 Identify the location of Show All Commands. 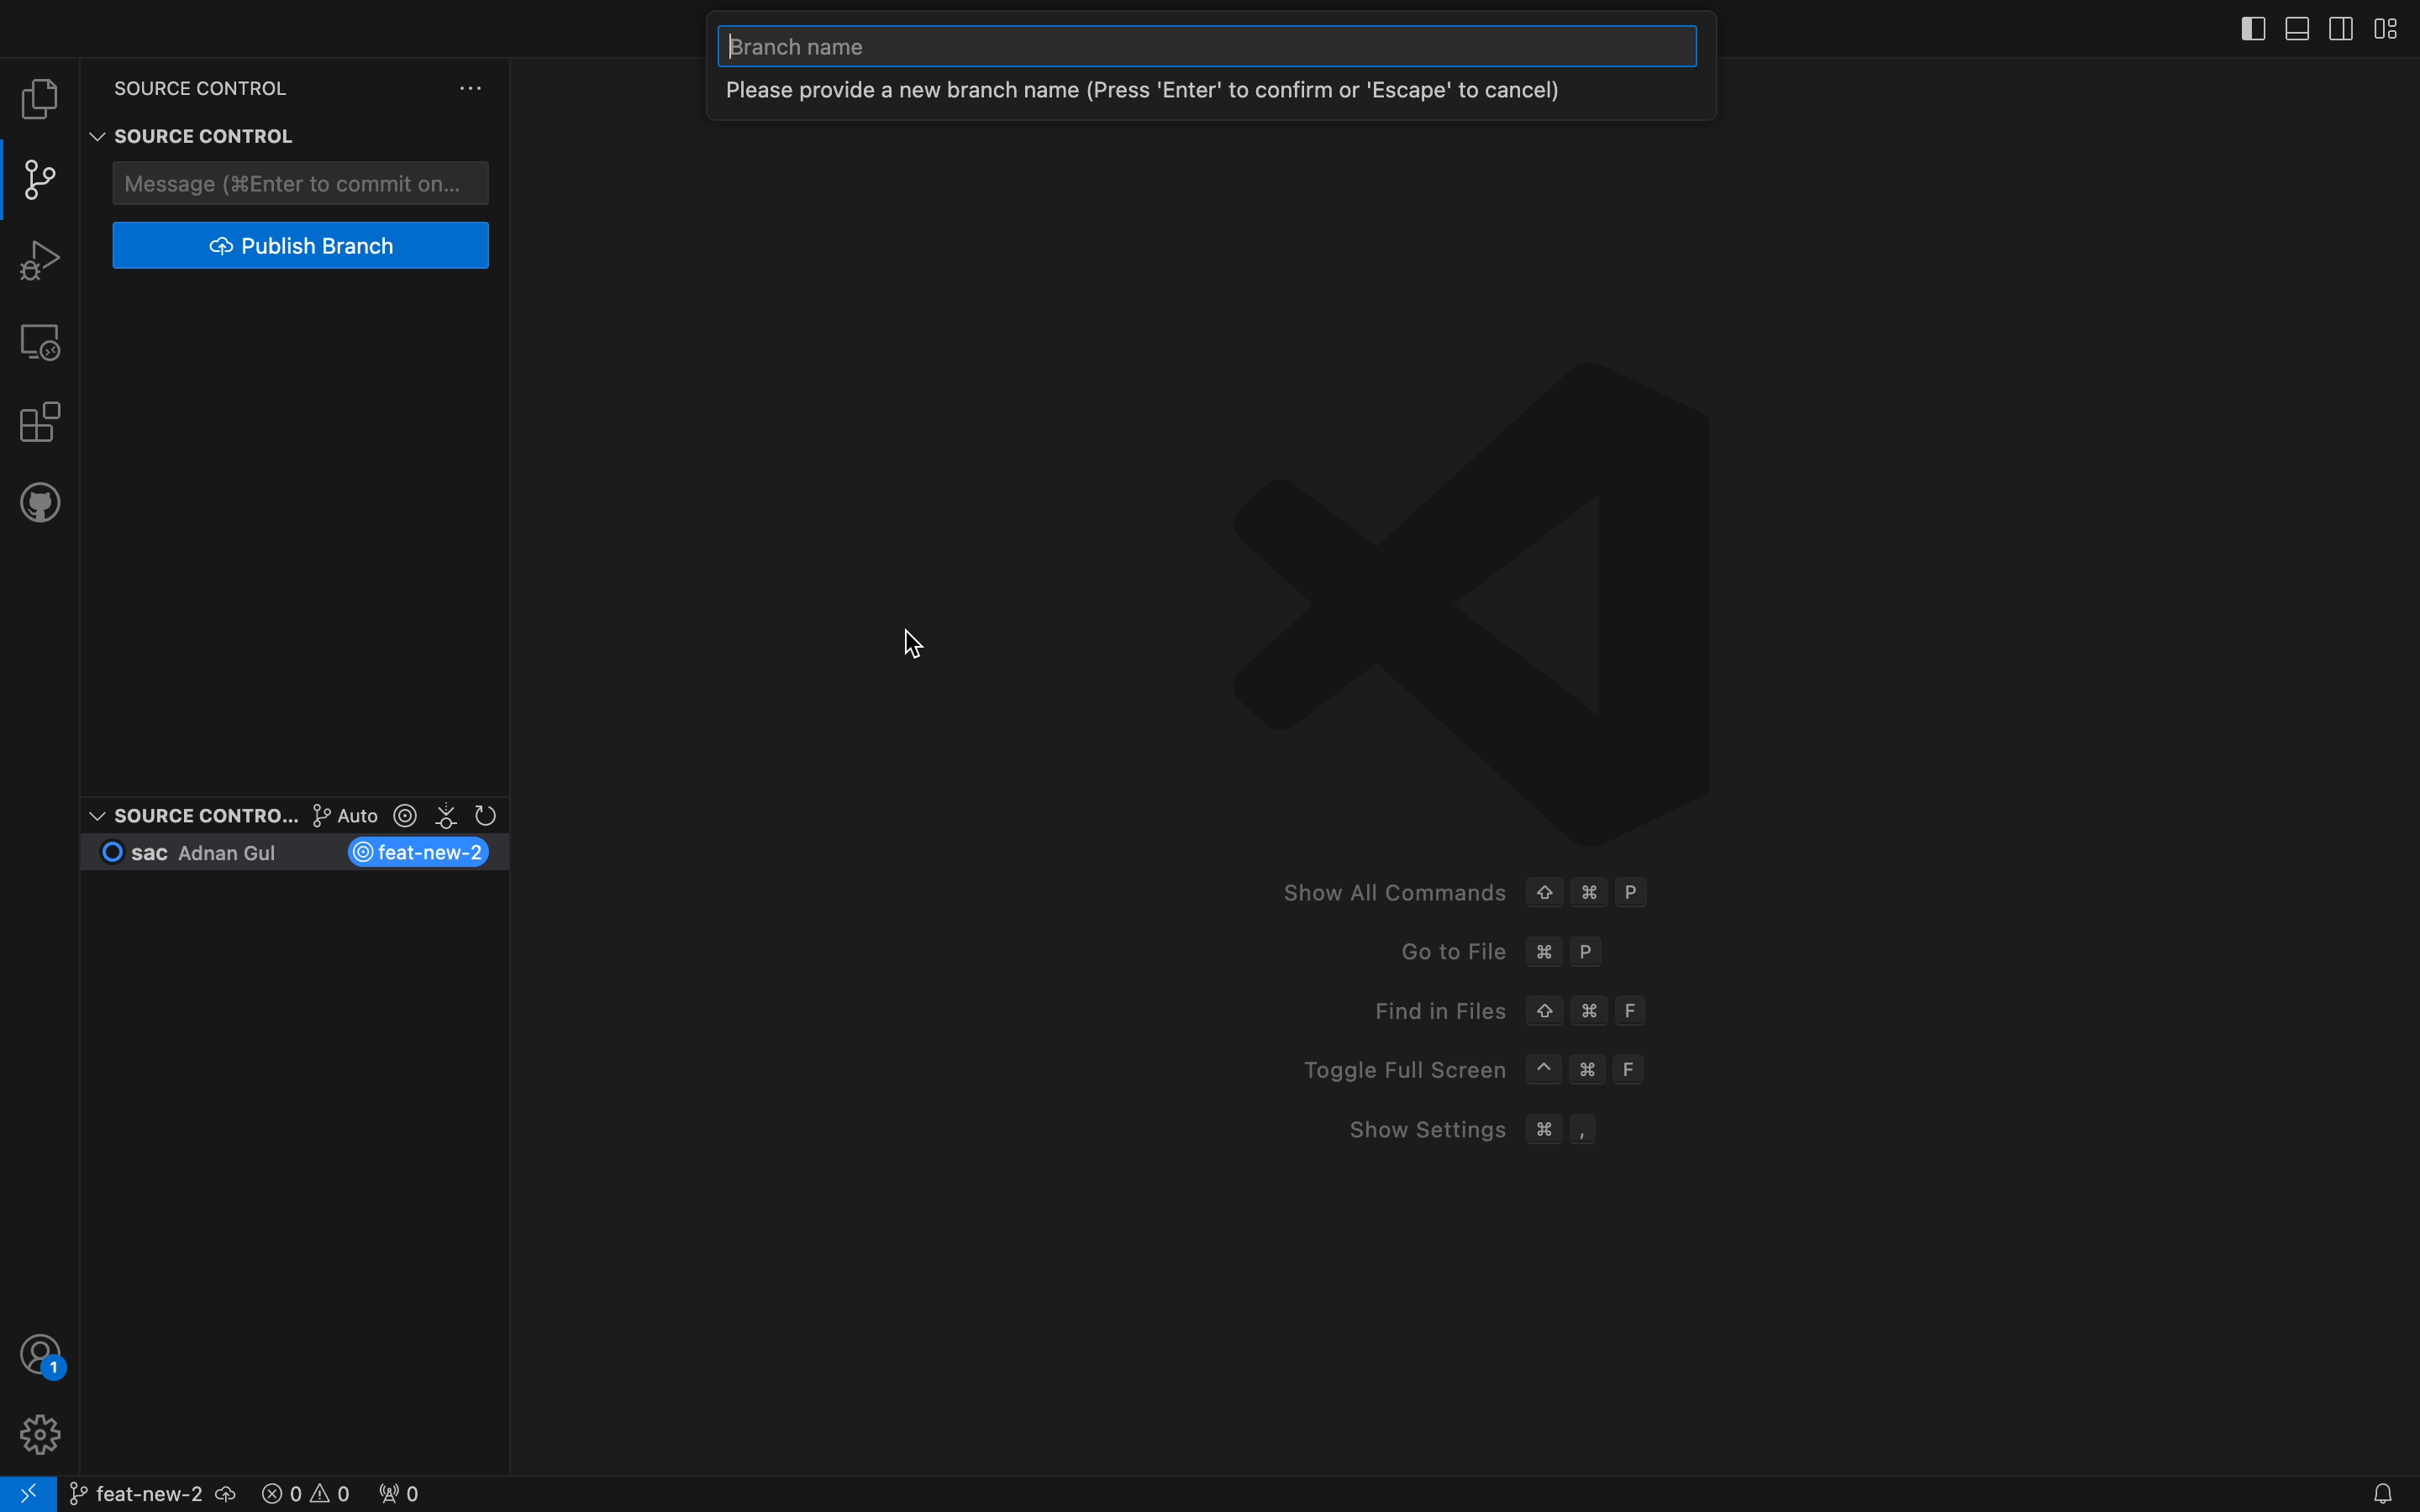
(1386, 893).